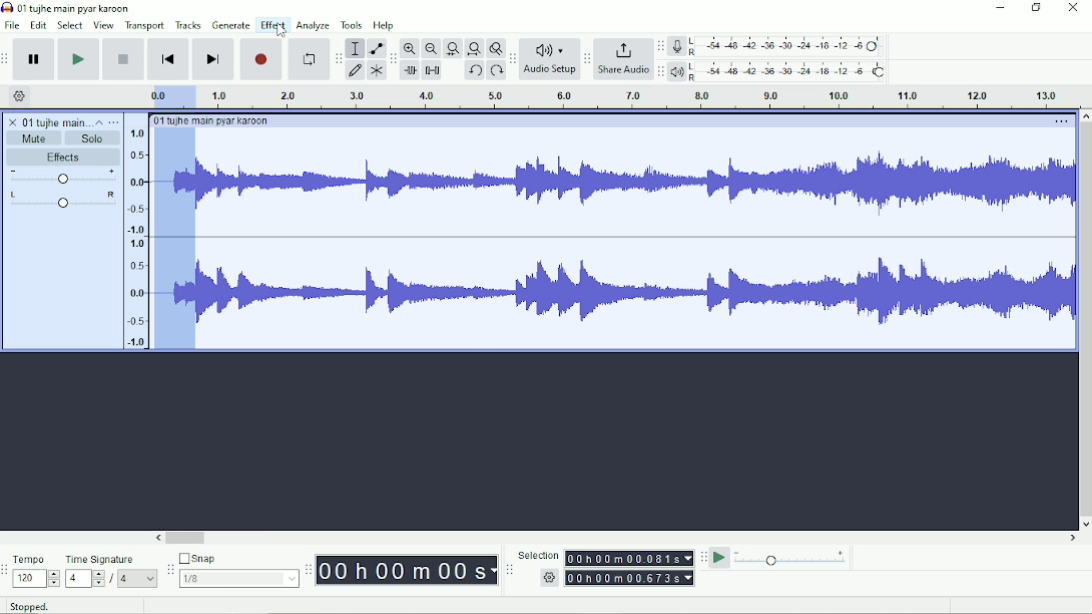 The width and height of the screenshot is (1092, 614). I want to click on Pause, so click(35, 60).